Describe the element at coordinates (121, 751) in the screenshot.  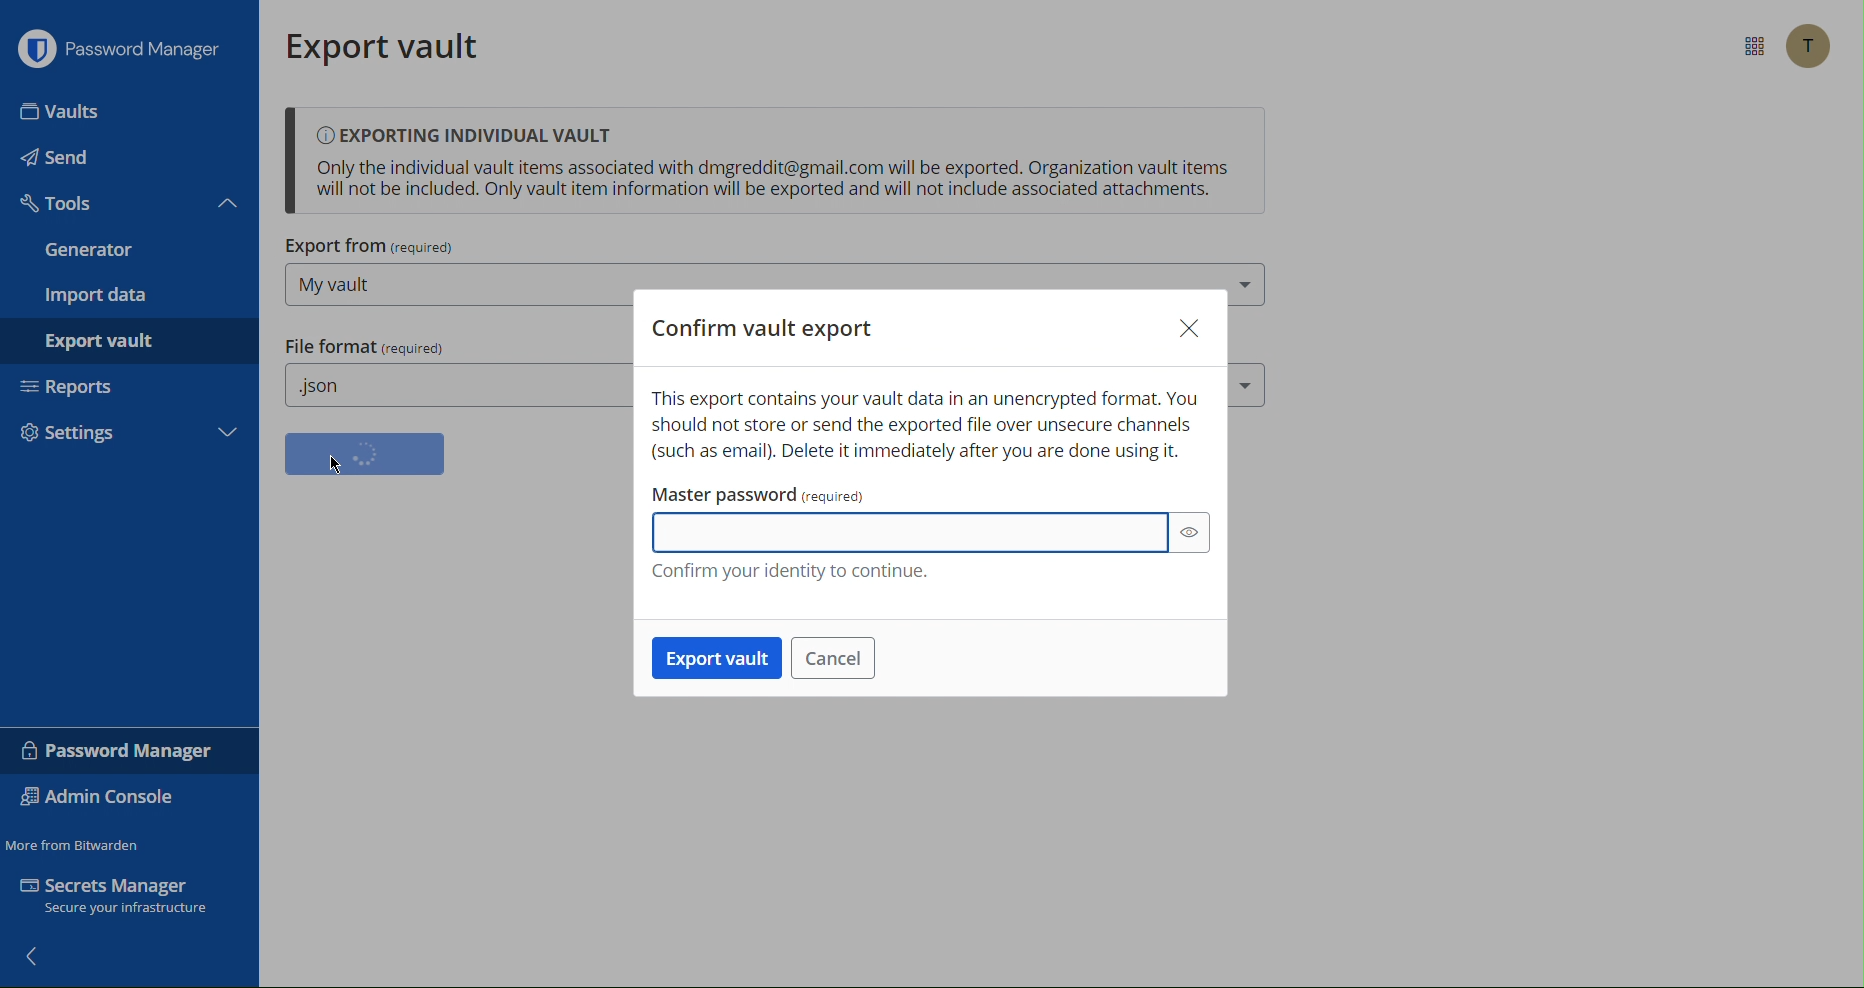
I see `Password Manager` at that location.